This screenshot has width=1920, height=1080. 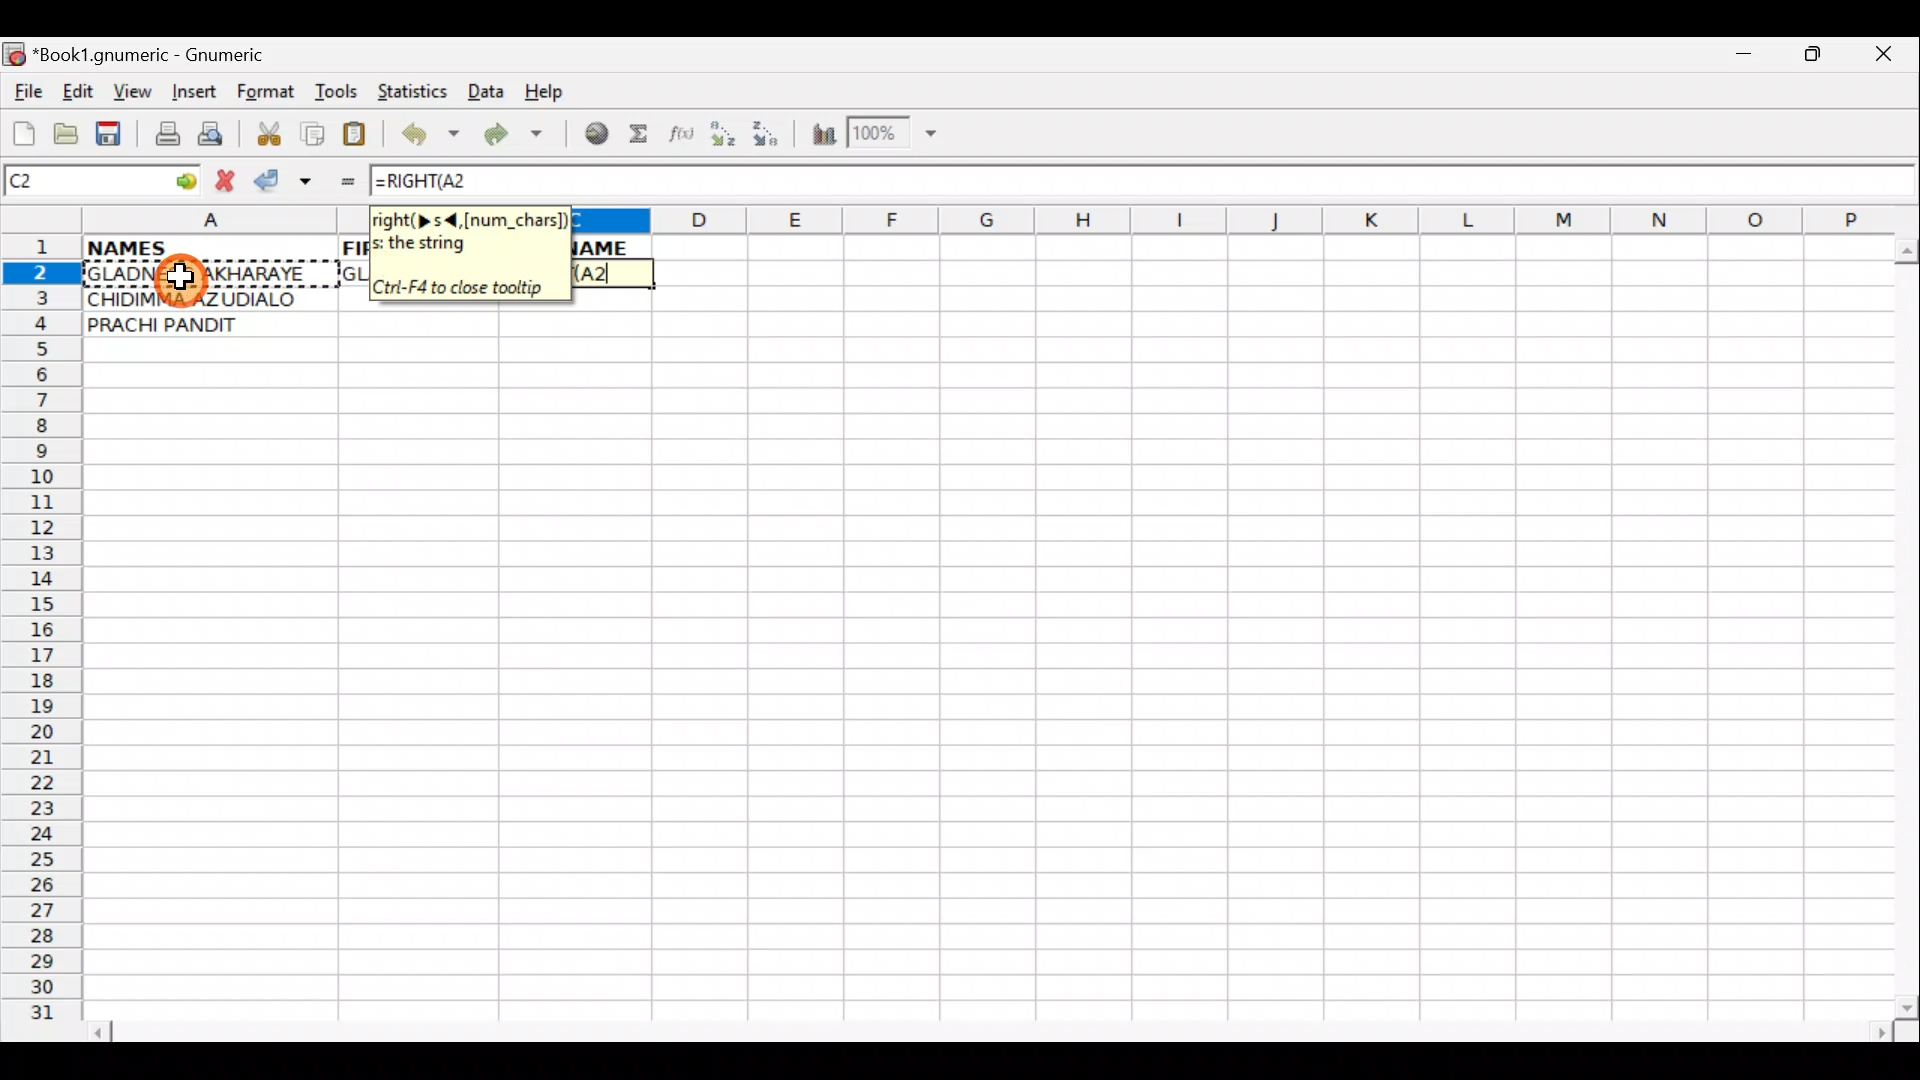 I want to click on Sort Ascending order, so click(x=729, y=138).